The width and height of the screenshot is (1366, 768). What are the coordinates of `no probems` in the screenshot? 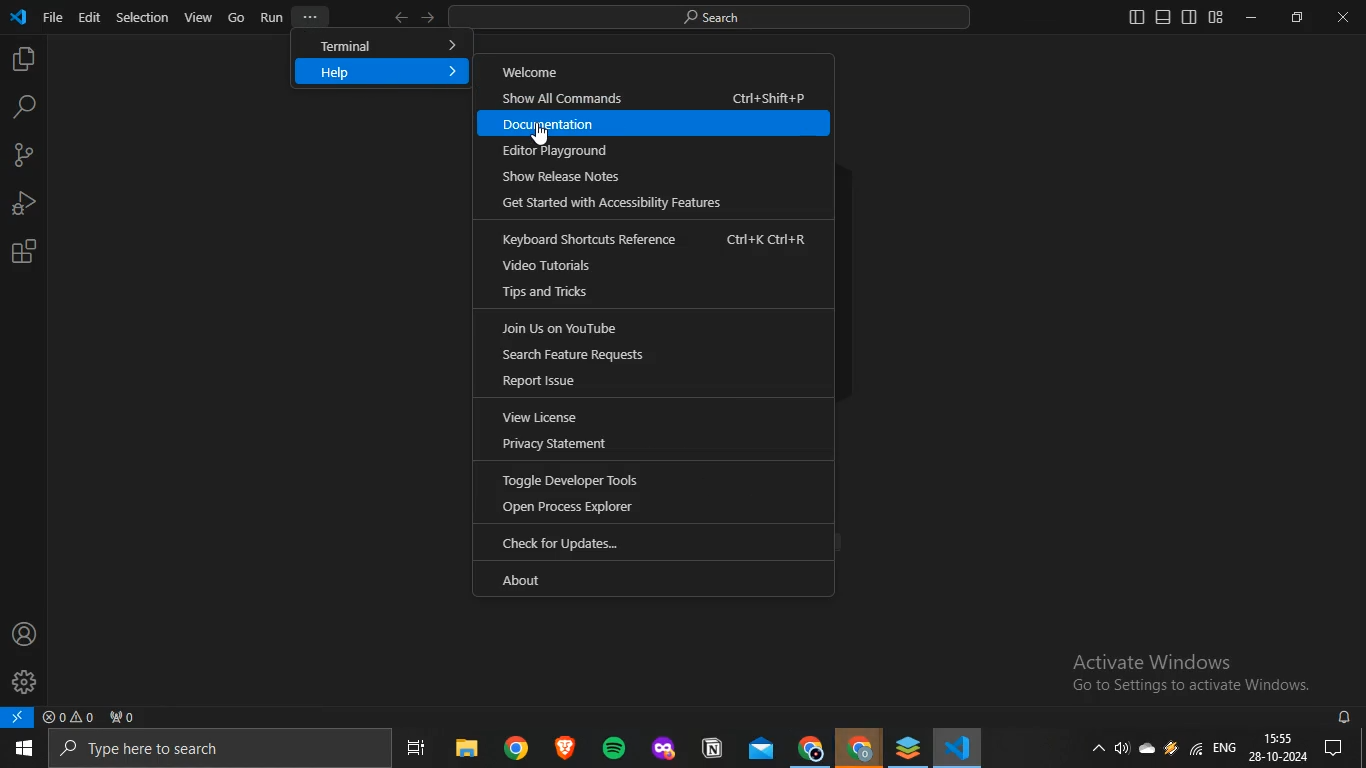 It's located at (67, 717).